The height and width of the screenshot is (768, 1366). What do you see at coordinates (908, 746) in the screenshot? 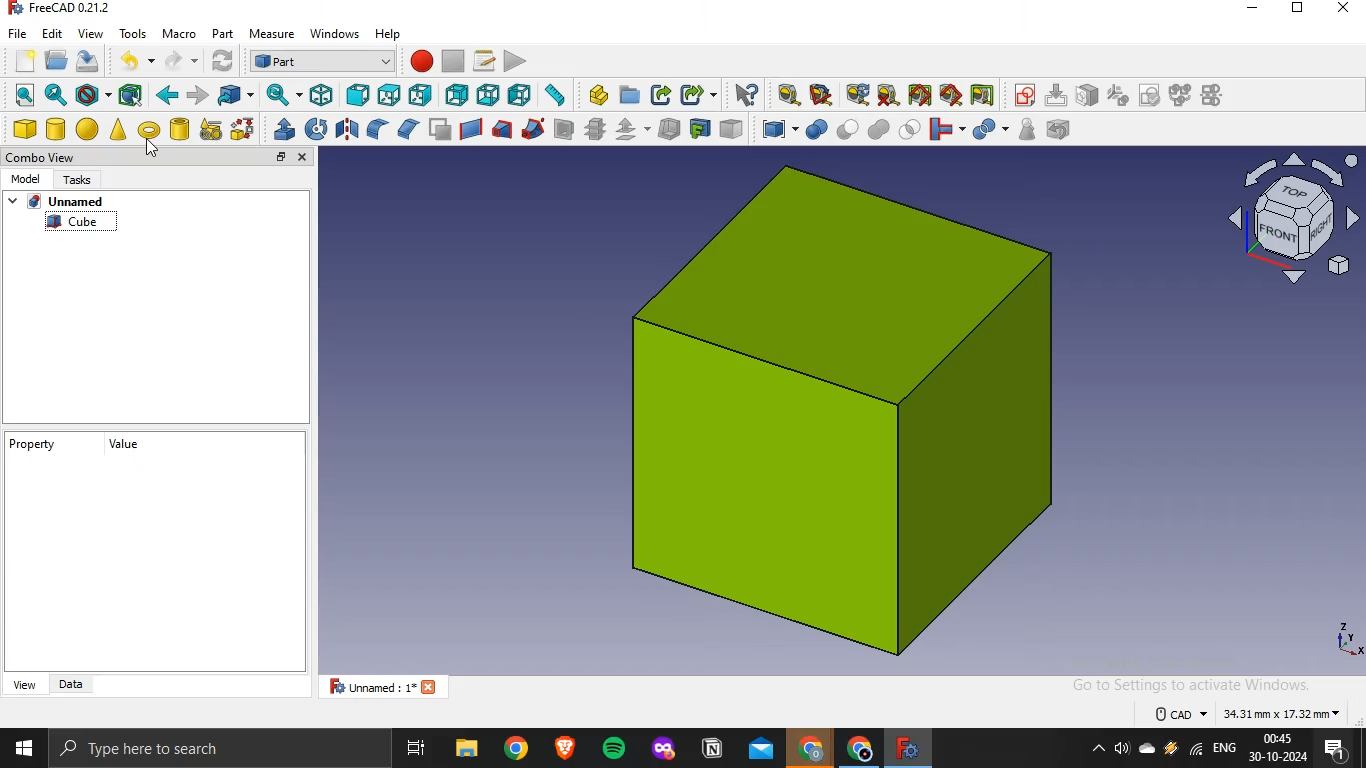
I see `freecad` at bounding box center [908, 746].